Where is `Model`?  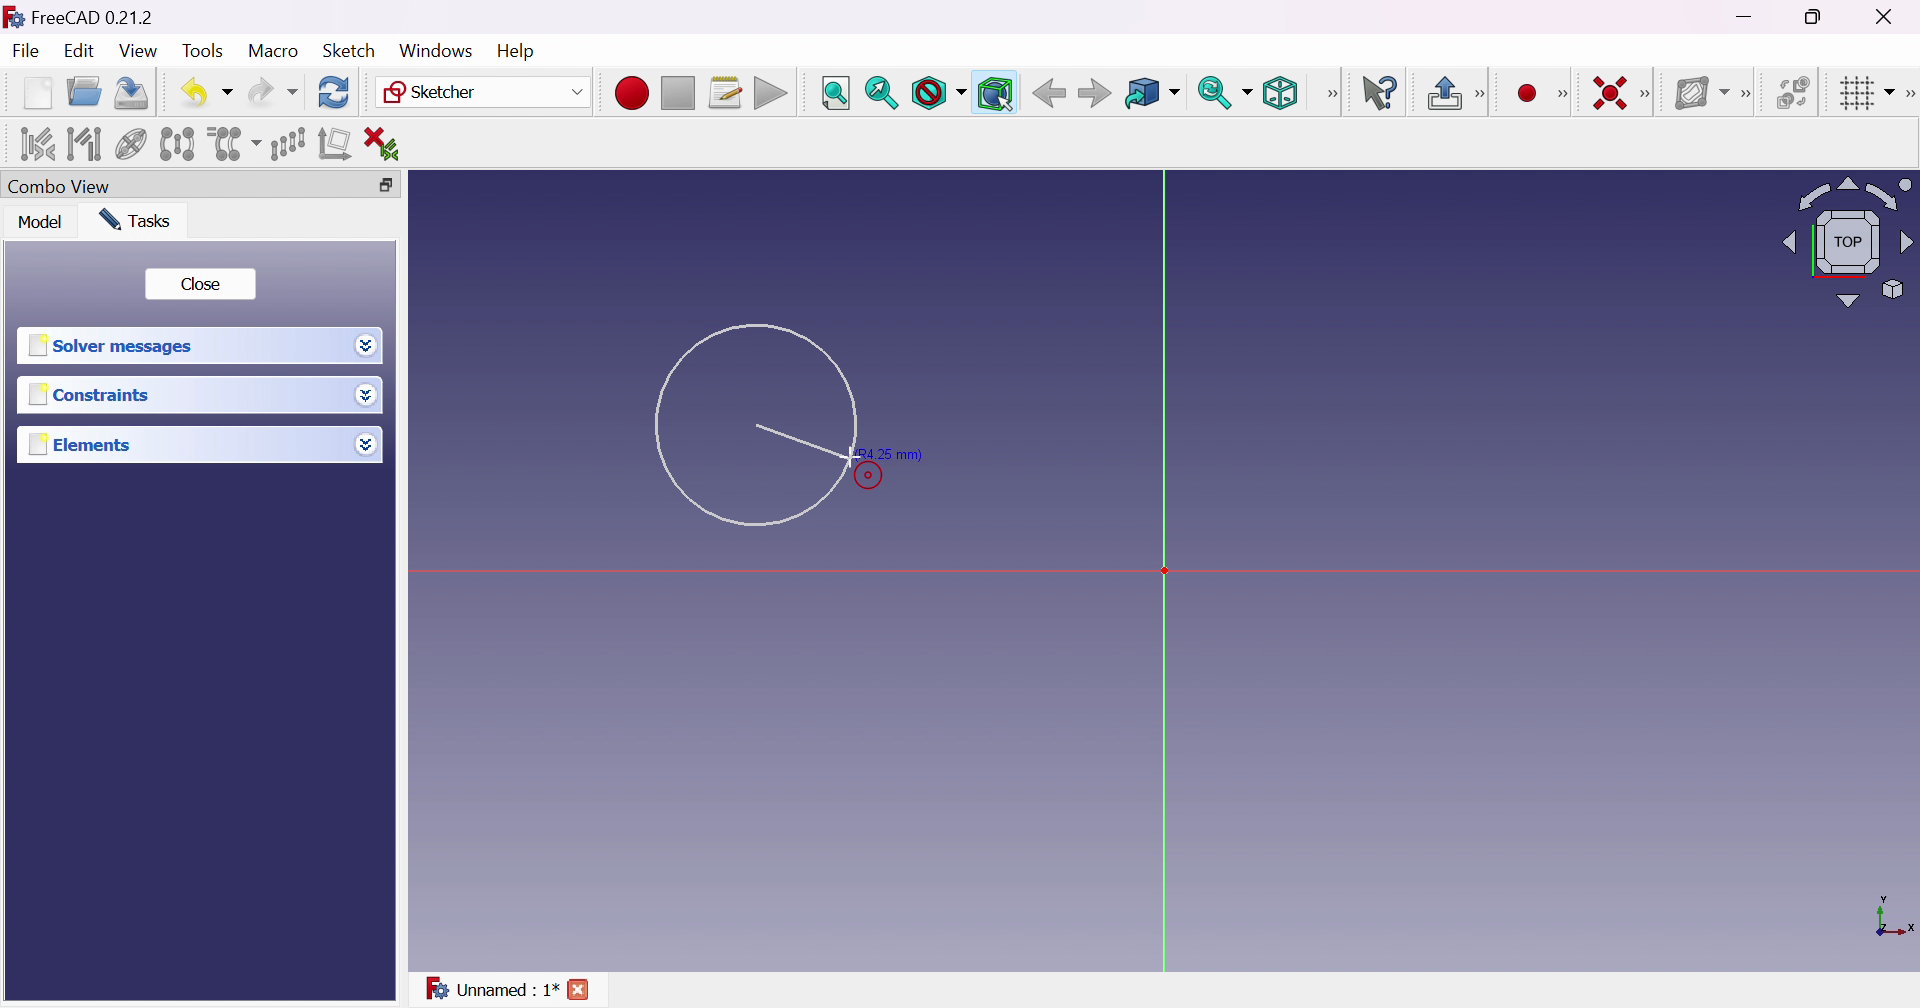 Model is located at coordinates (42, 223).